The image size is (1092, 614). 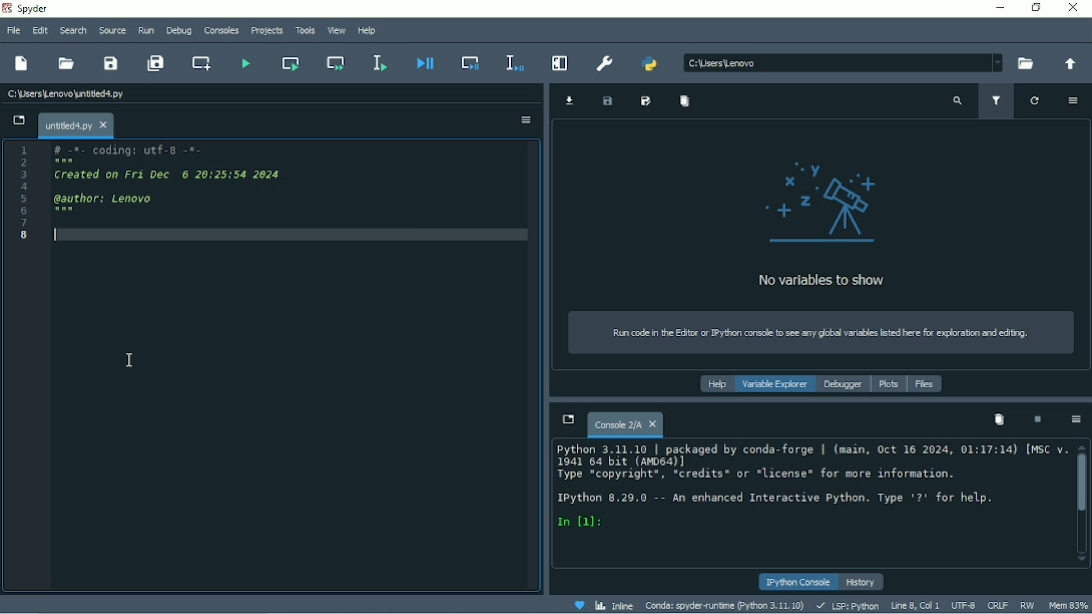 I want to click on IPython console, so click(x=797, y=581).